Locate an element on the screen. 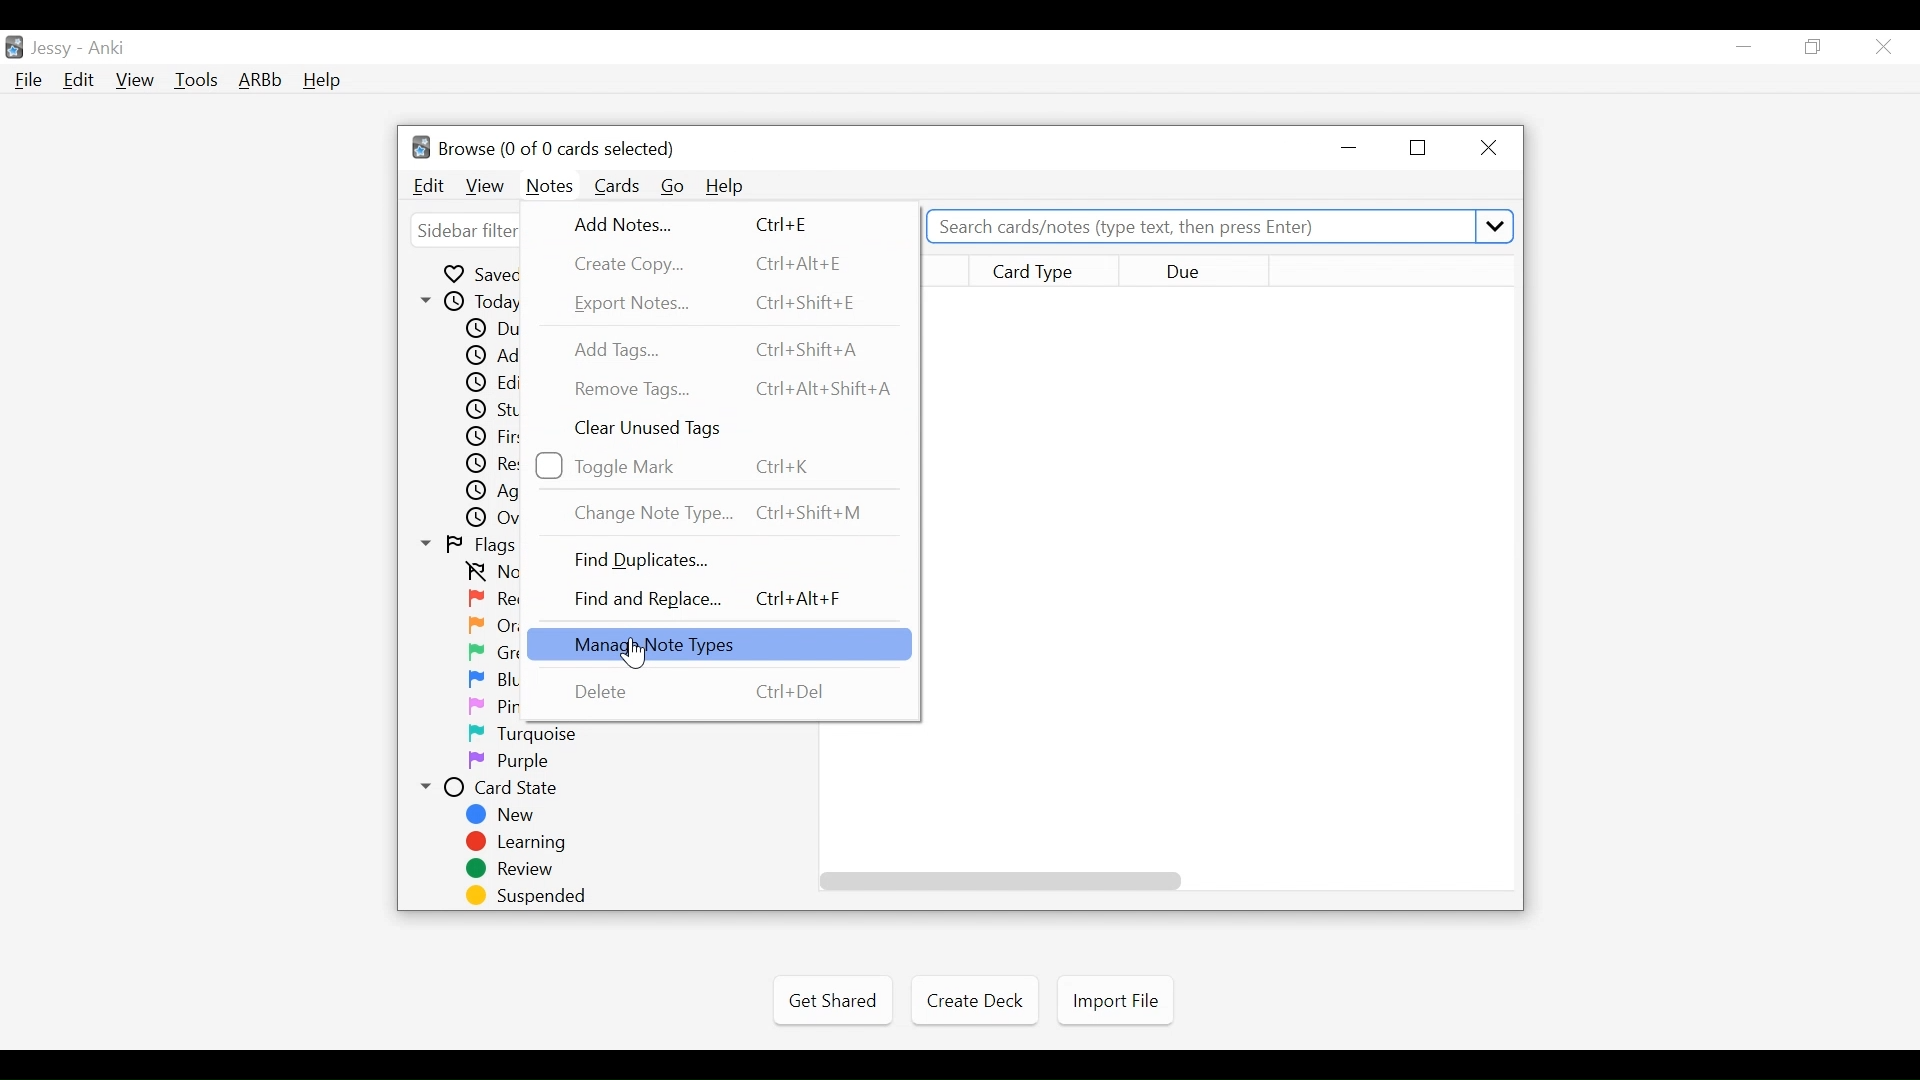  Find Duplicates is located at coordinates (647, 559).